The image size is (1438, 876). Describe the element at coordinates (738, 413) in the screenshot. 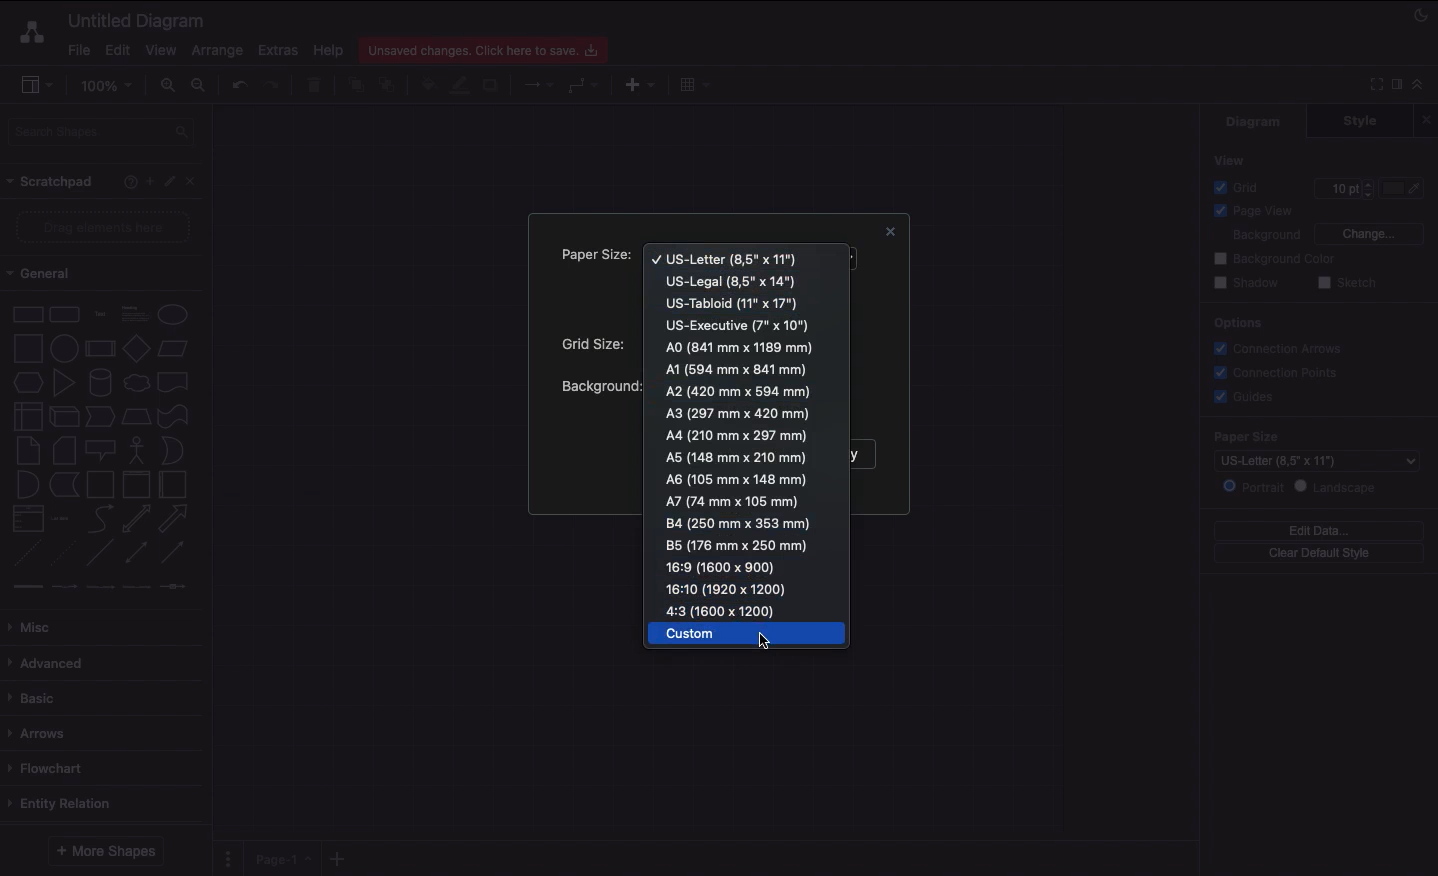

I see `A3` at that location.